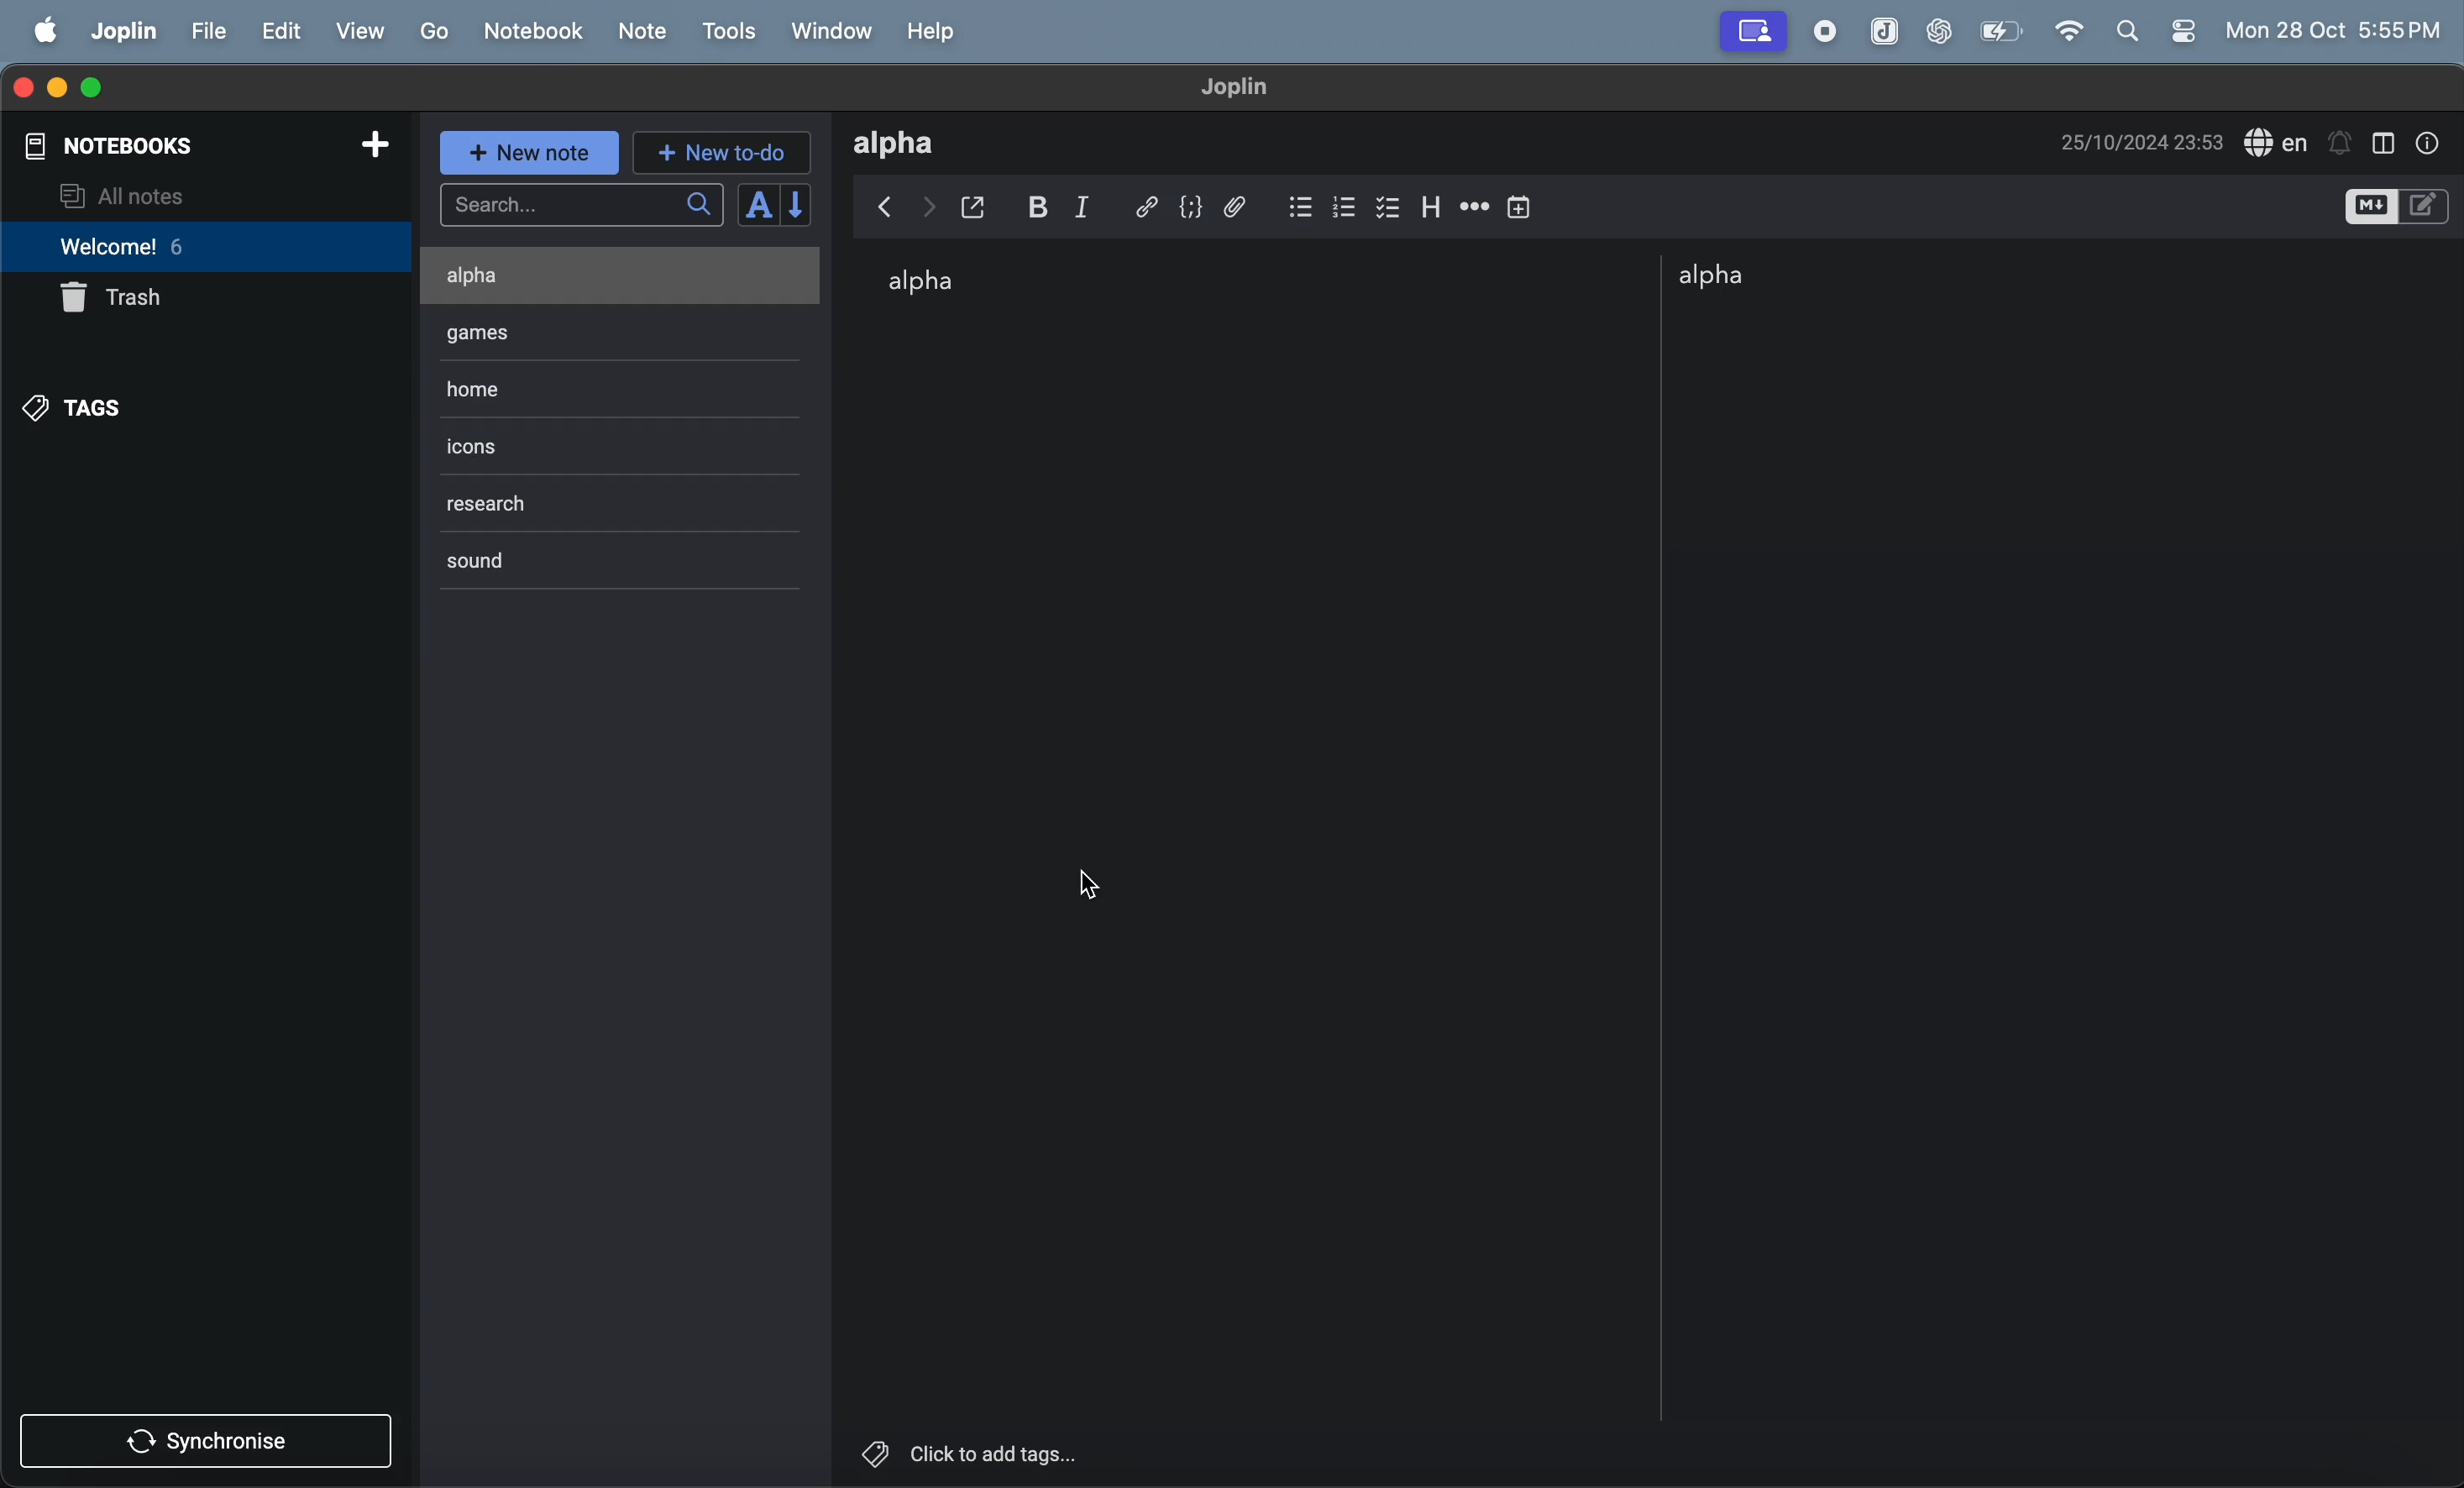  What do you see at coordinates (735, 31) in the screenshot?
I see `tools` at bounding box center [735, 31].